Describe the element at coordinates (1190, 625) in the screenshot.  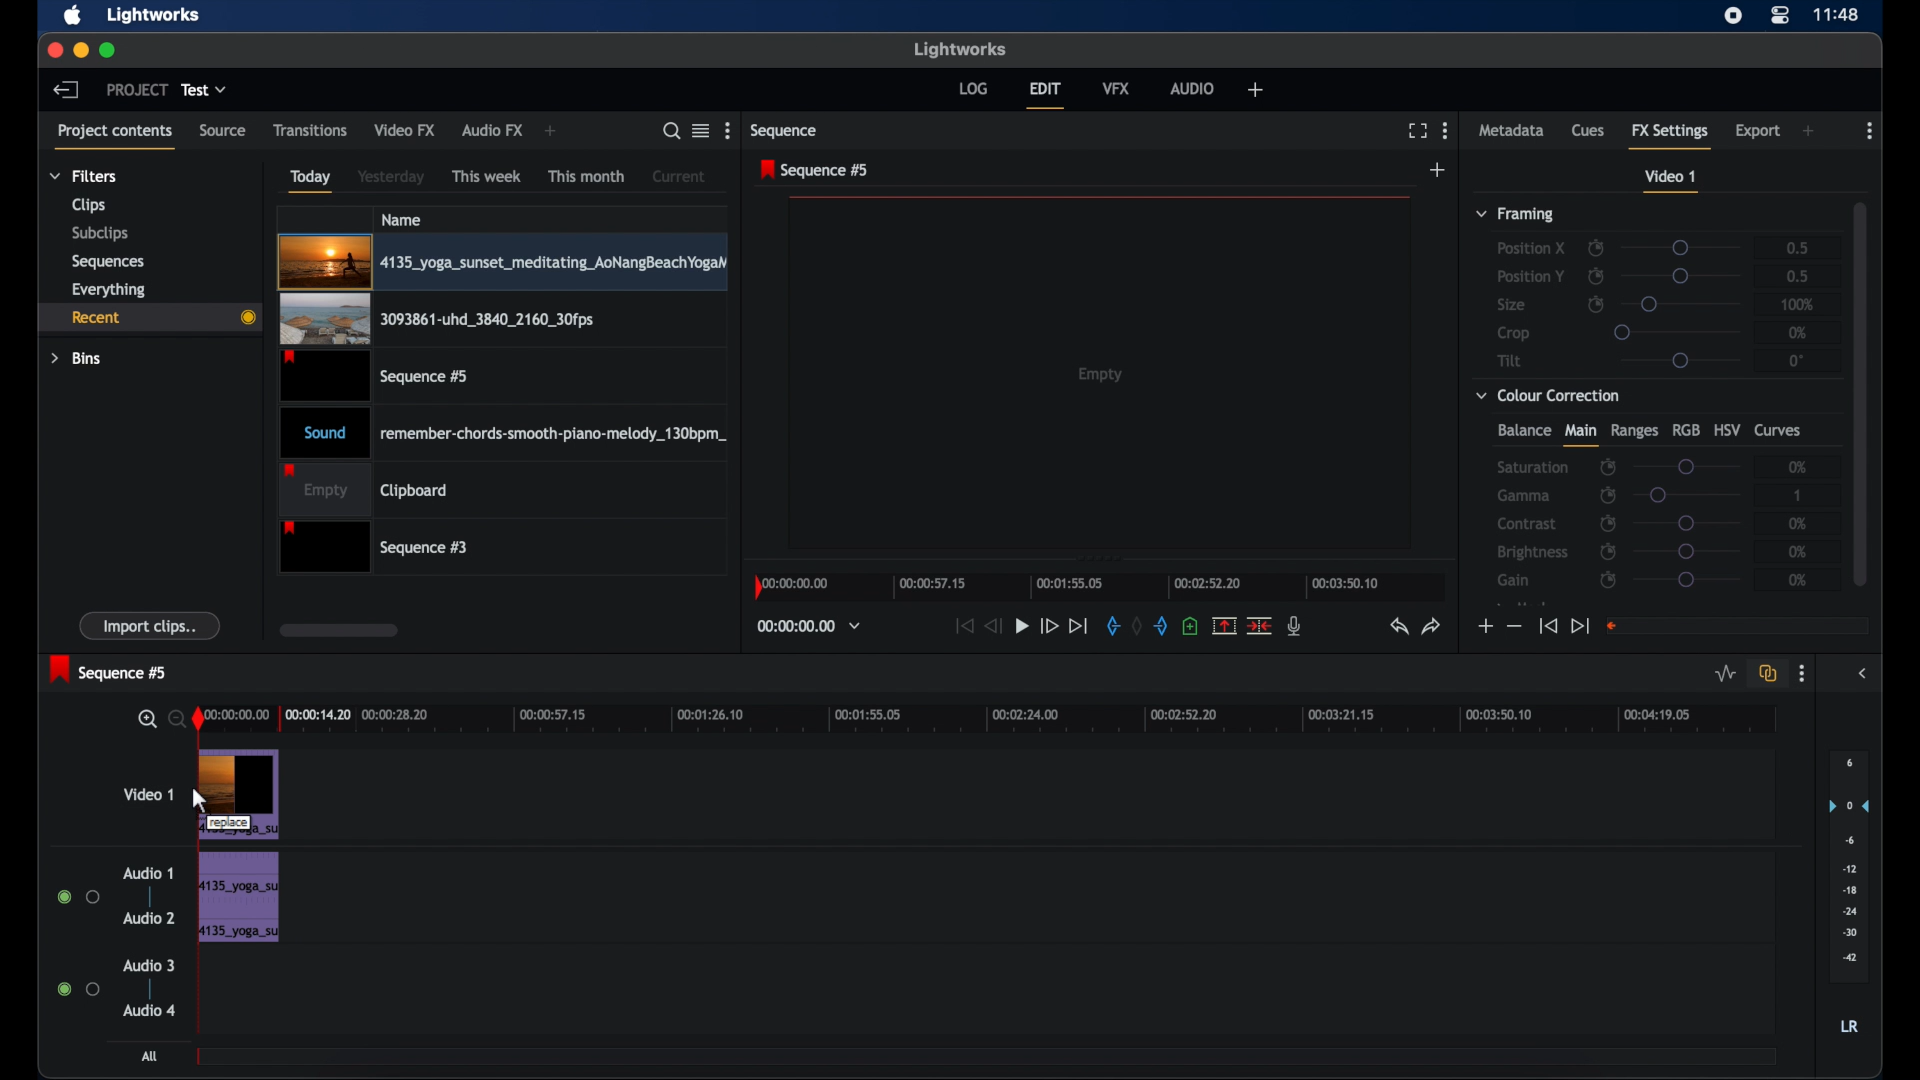
I see `adduce at the current position` at that location.